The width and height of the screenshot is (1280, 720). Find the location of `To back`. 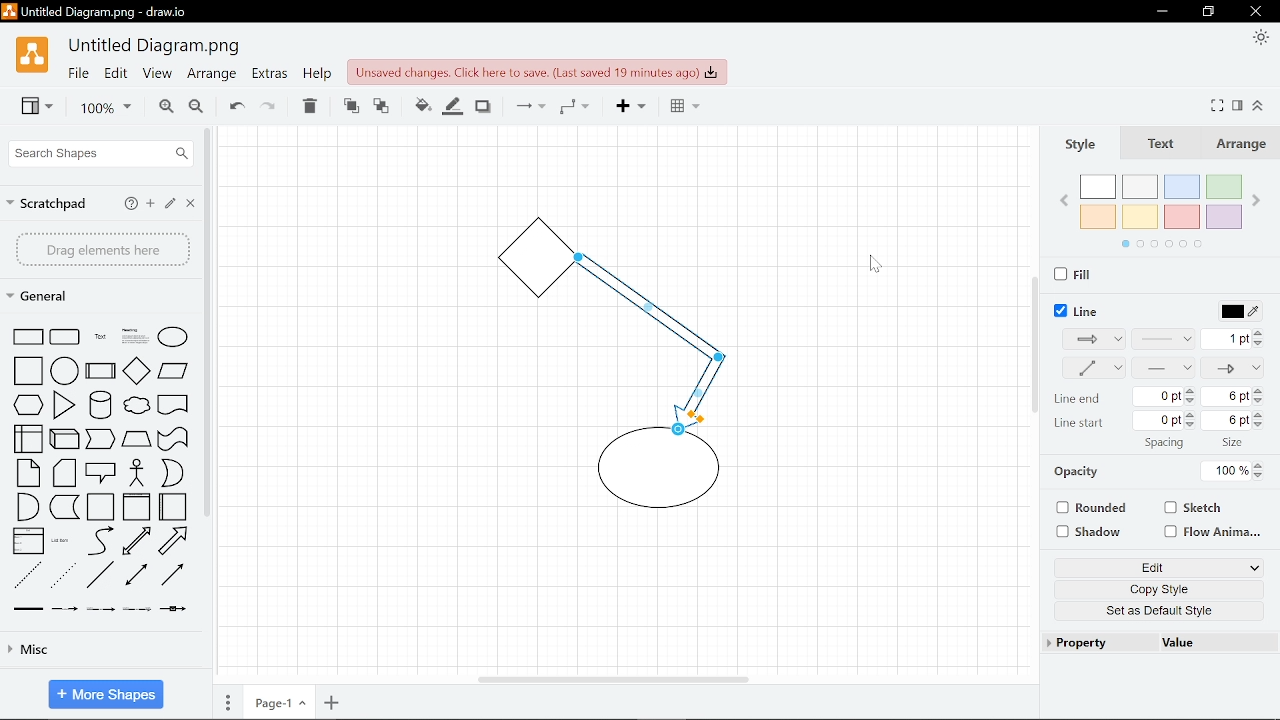

To back is located at coordinates (382, 105).